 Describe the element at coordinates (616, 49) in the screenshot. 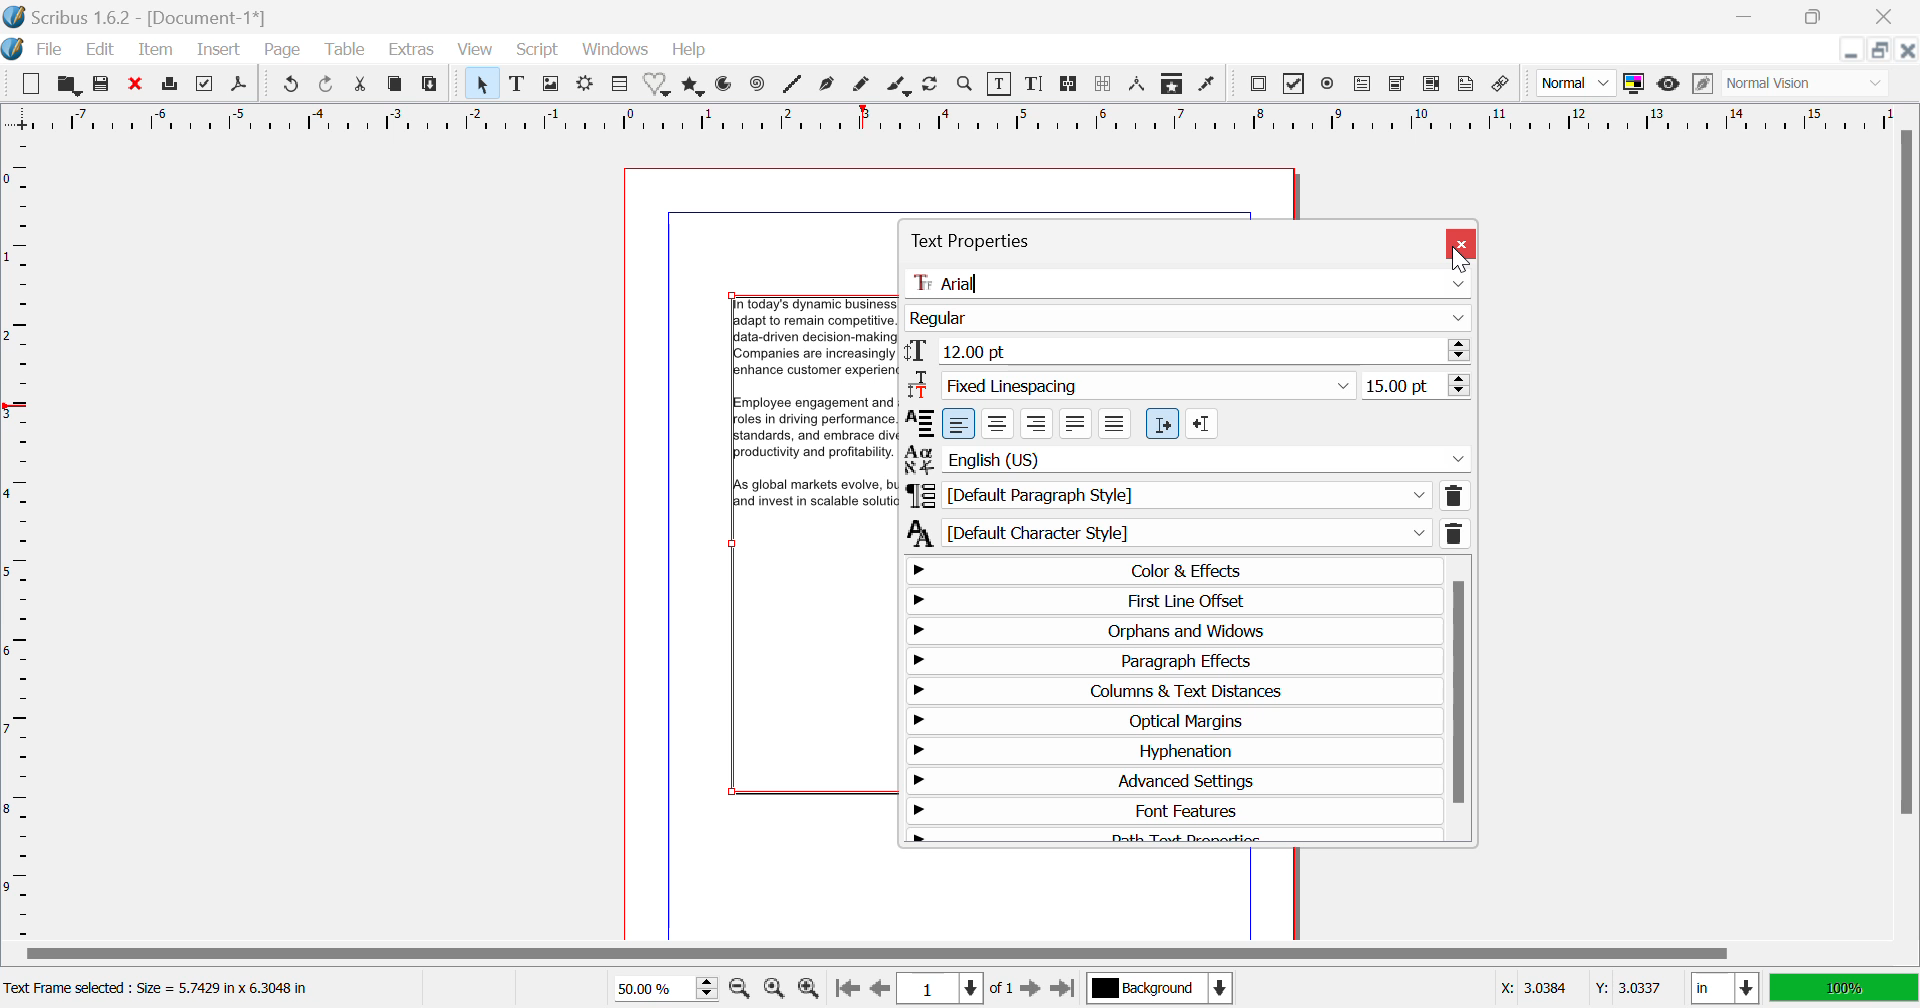

I see `Windows` at that location.